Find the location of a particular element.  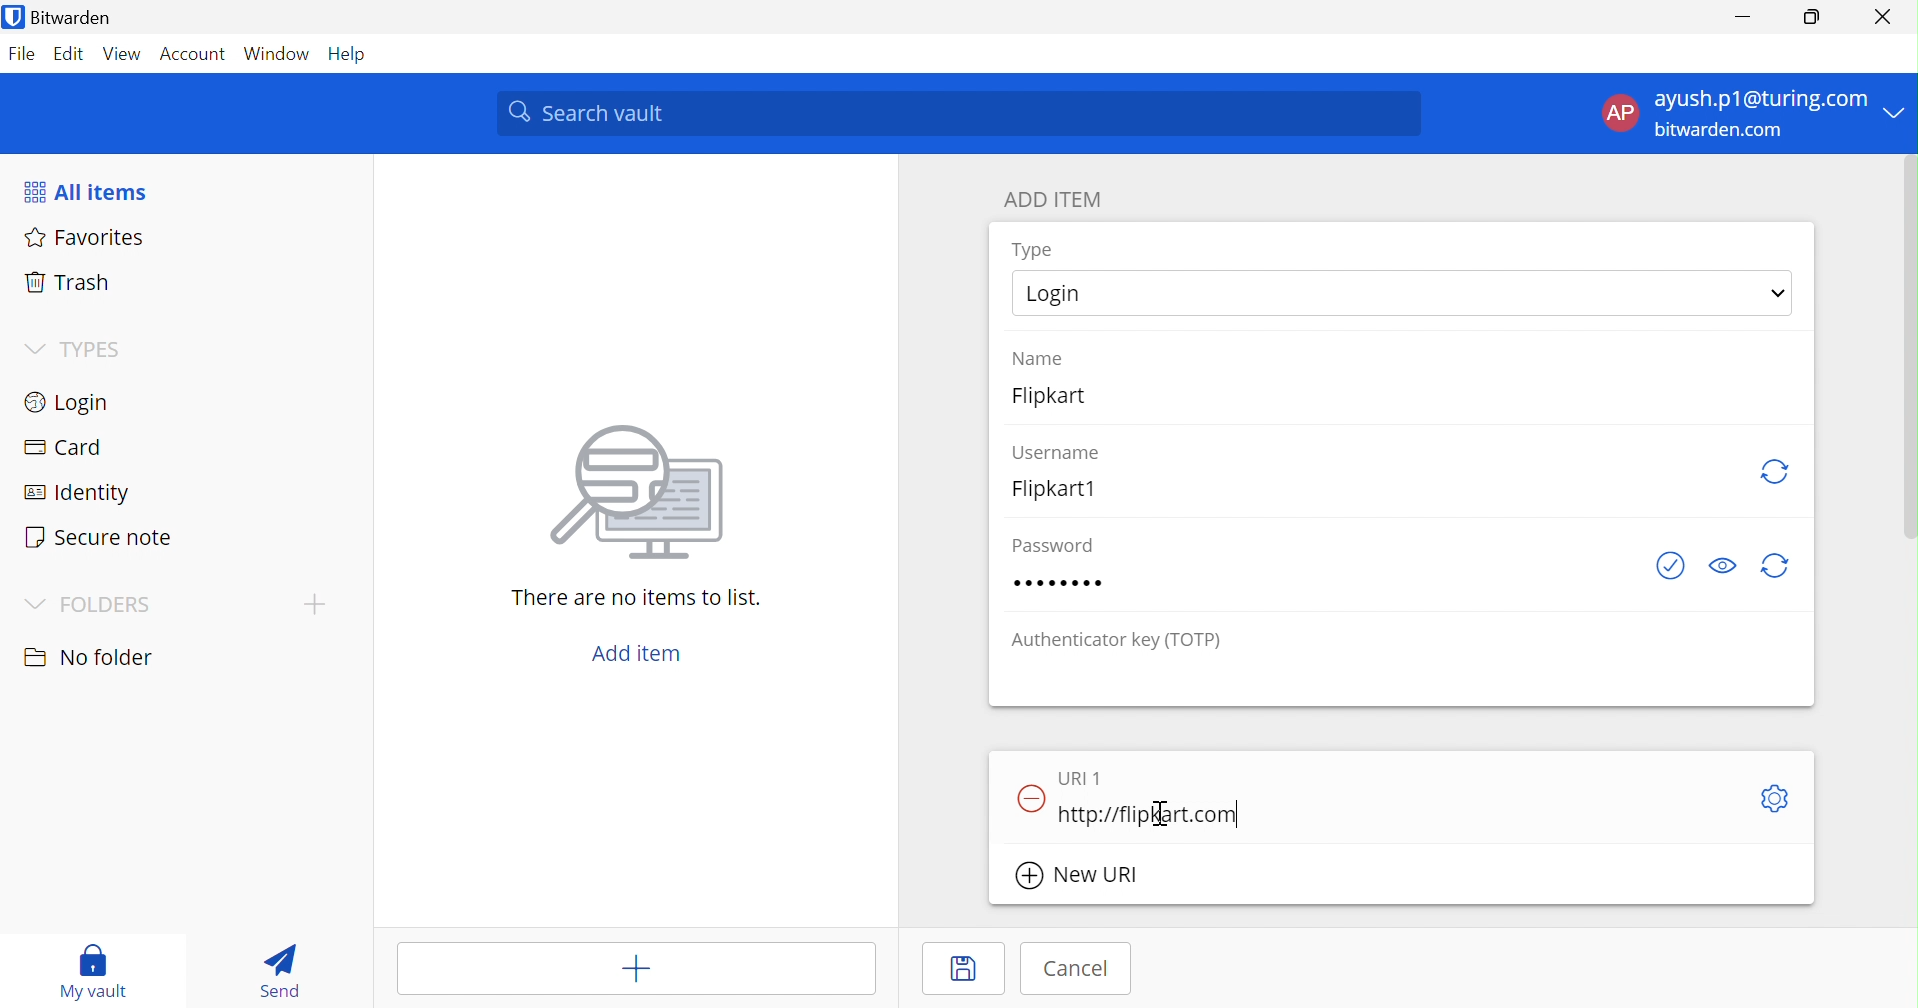

Secure note is located at coordinates (101, 540).